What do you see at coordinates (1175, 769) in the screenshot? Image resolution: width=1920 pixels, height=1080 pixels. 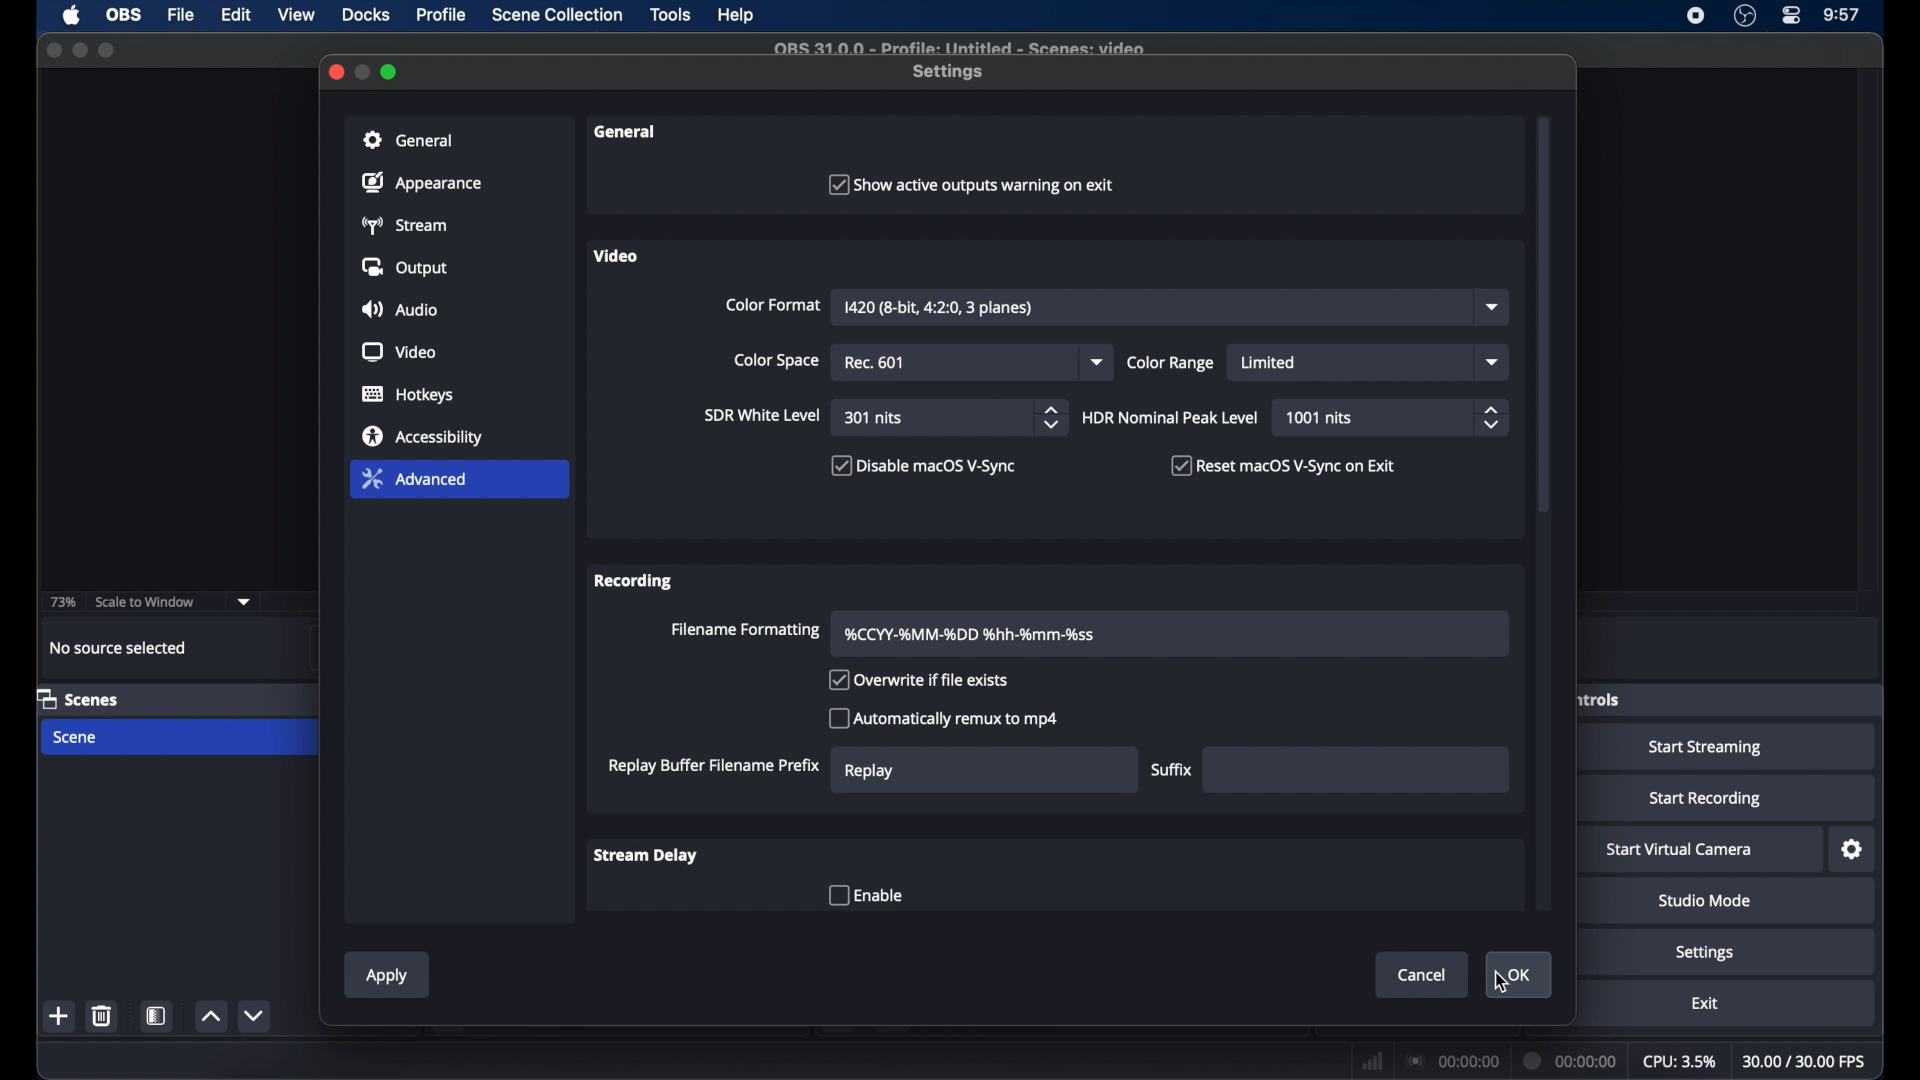 I see `suffix` at bounding box center [1175, 769].